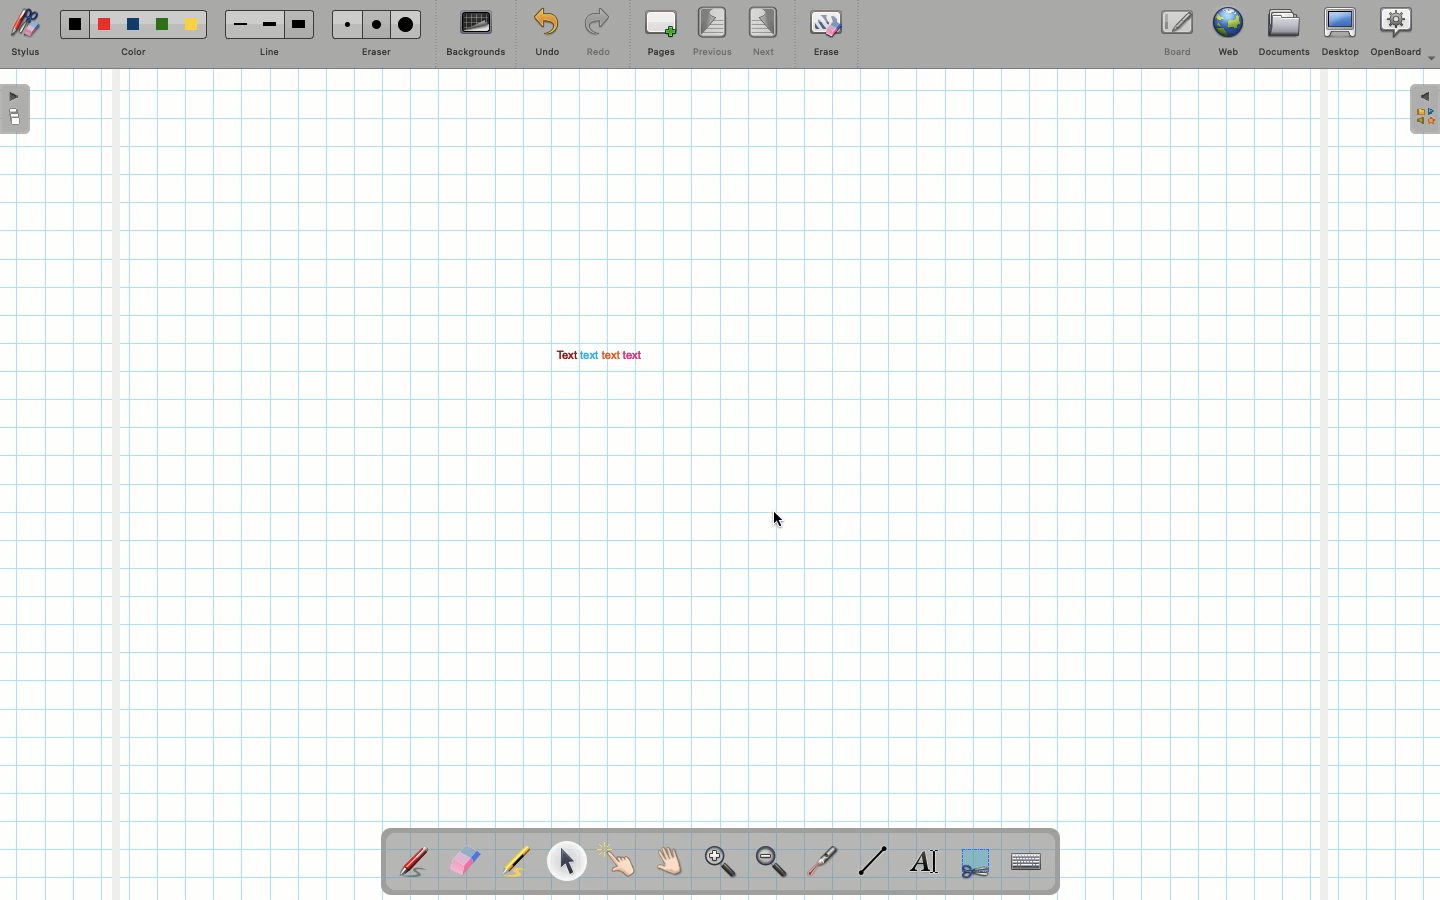 The image size is (1440, 900). What do you see at coordinates (25, 33) in the screenshot?
I see `Stylus` at bounding box center [25, 33].